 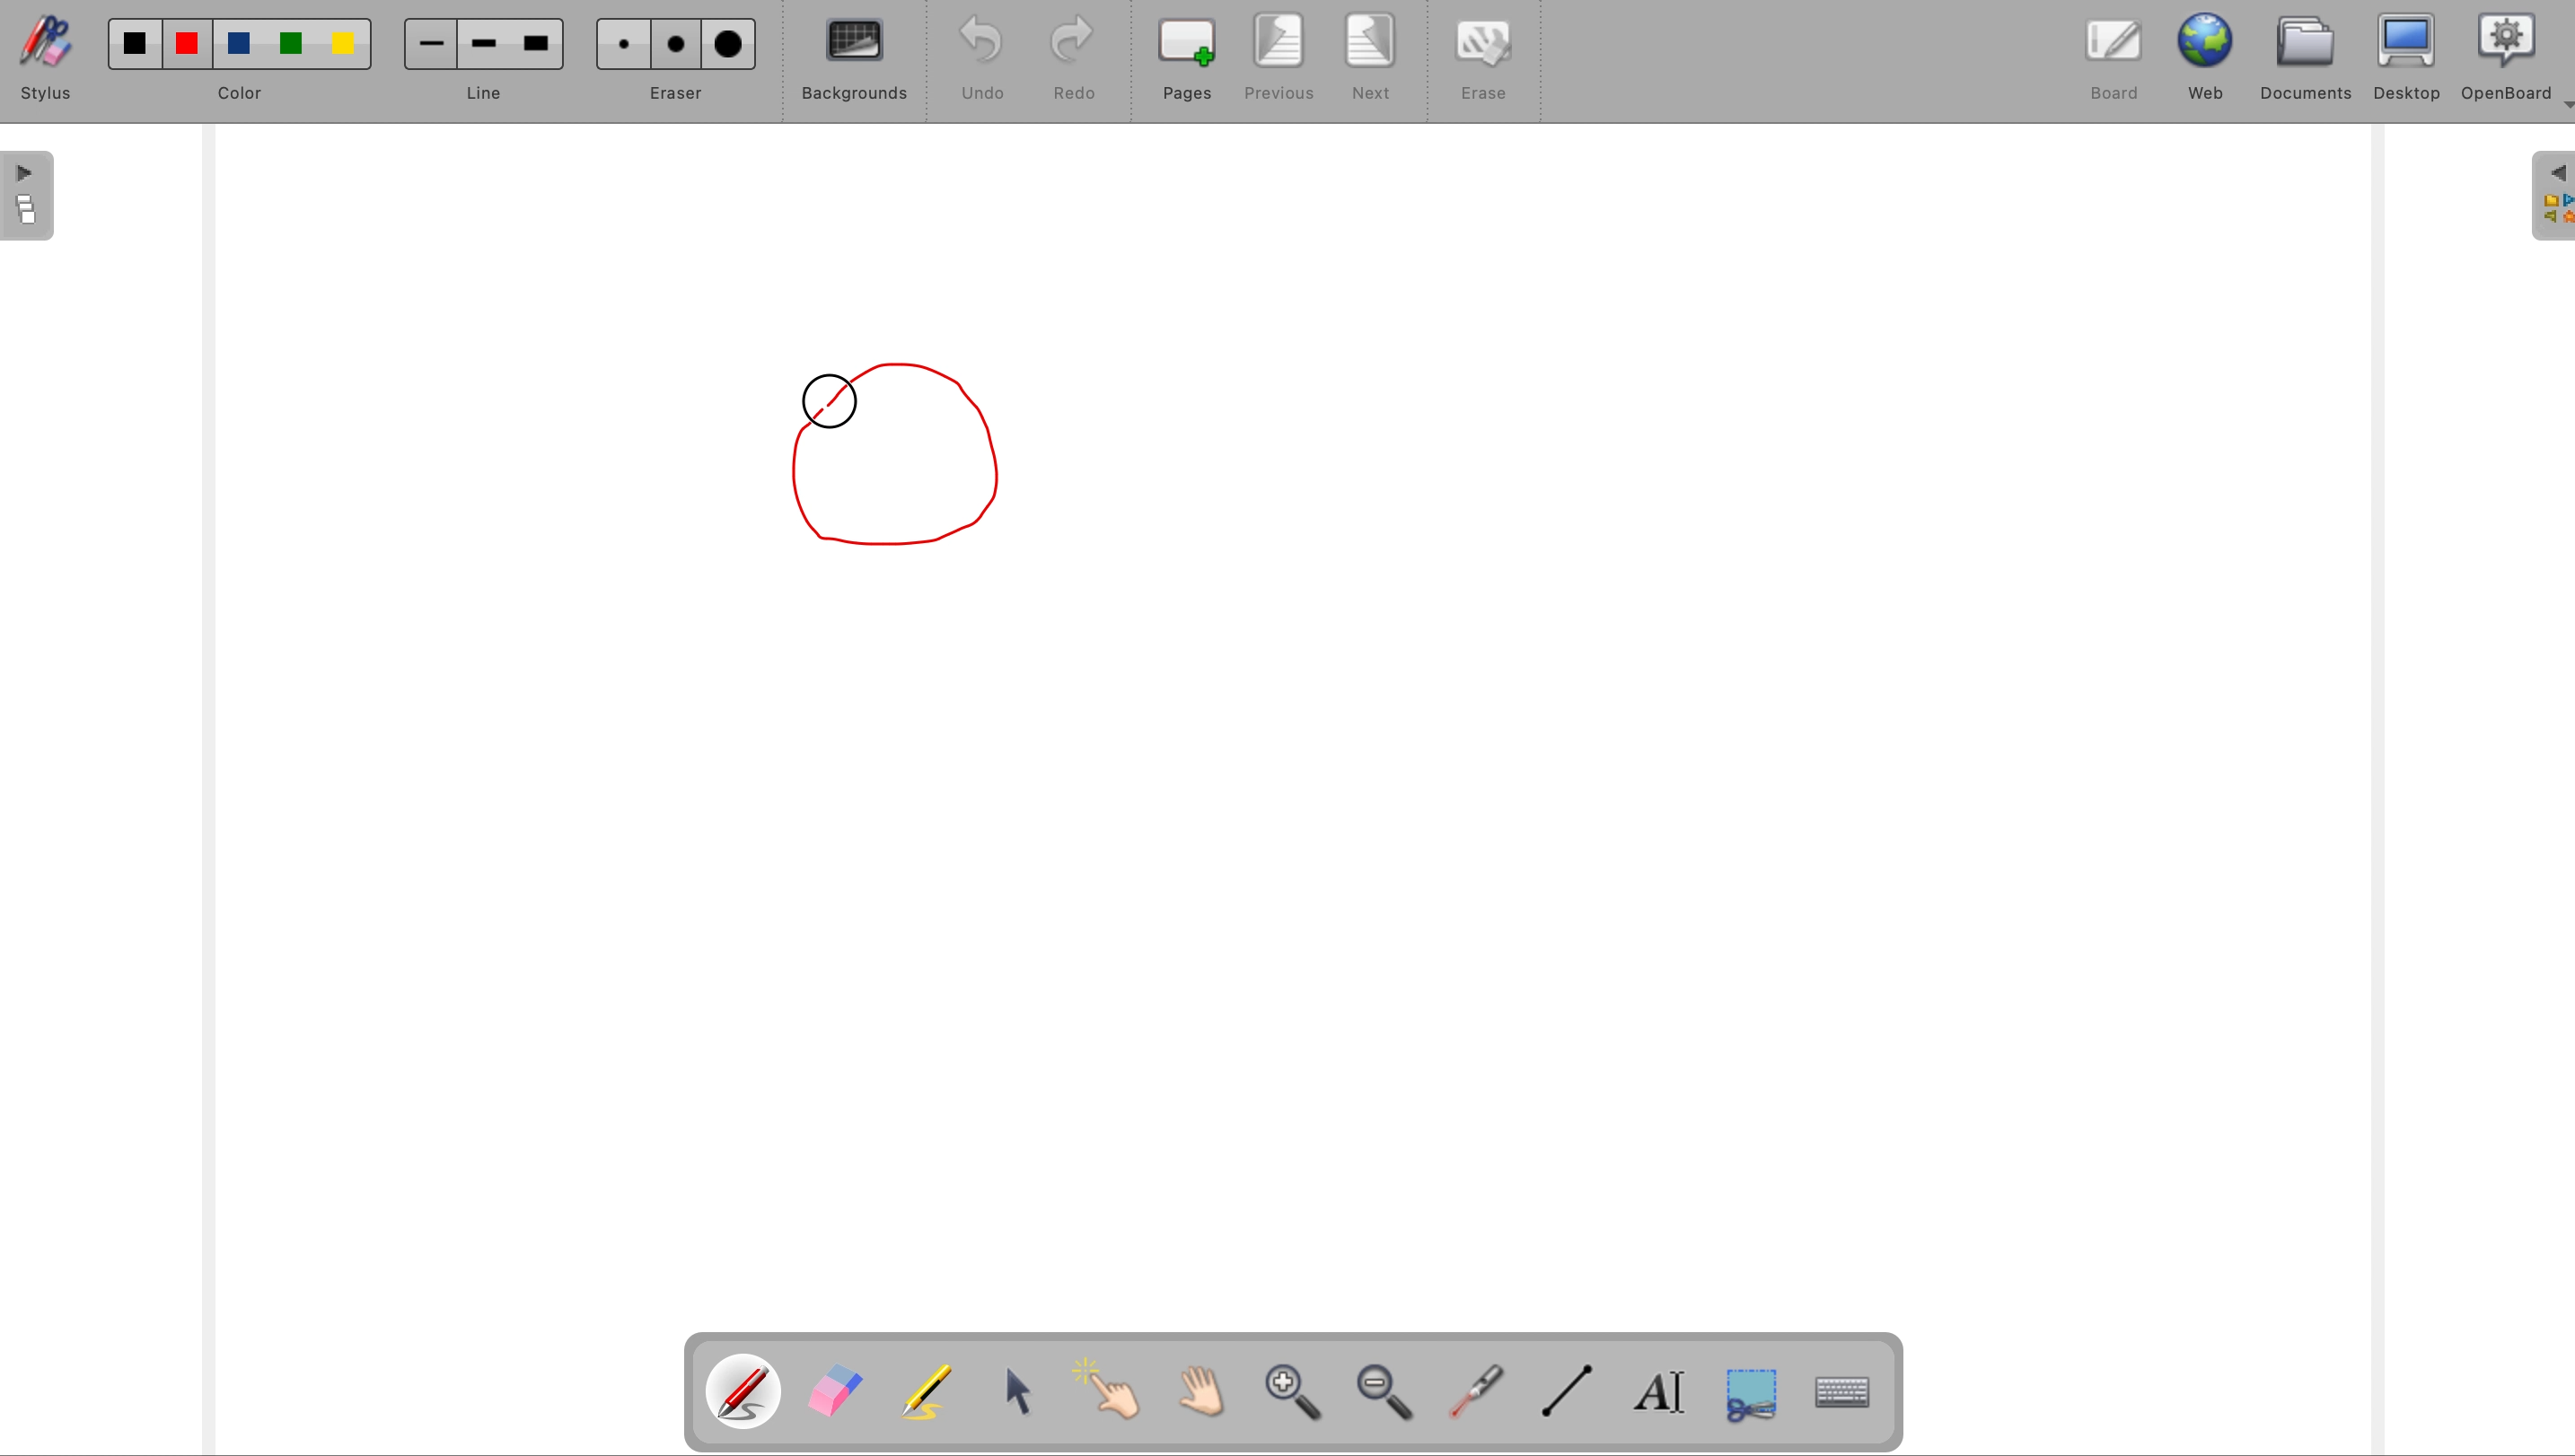 What do you see at coordinates (1282, 57) in the screenshot?
I see `previous` at bounding box center [1282, 57].